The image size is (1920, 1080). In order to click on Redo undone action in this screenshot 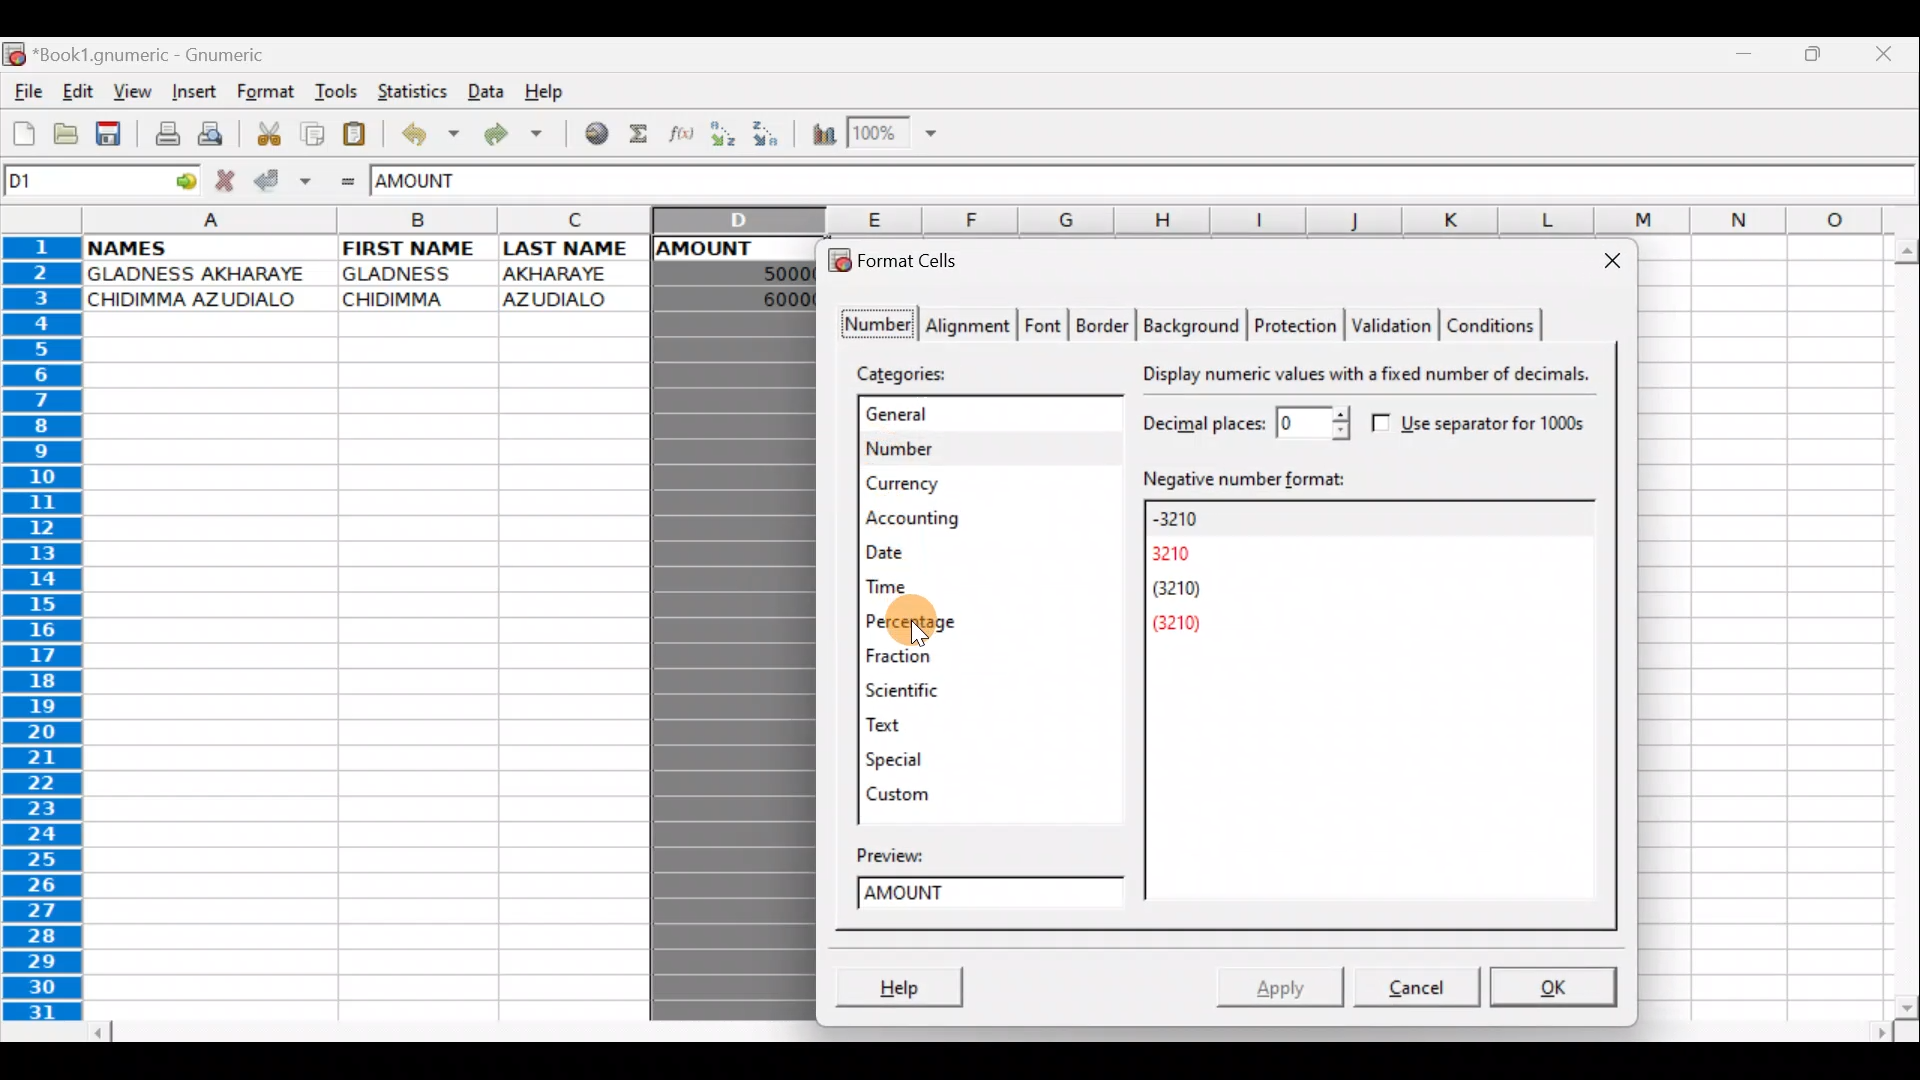, I will do `click(509, 135)`.